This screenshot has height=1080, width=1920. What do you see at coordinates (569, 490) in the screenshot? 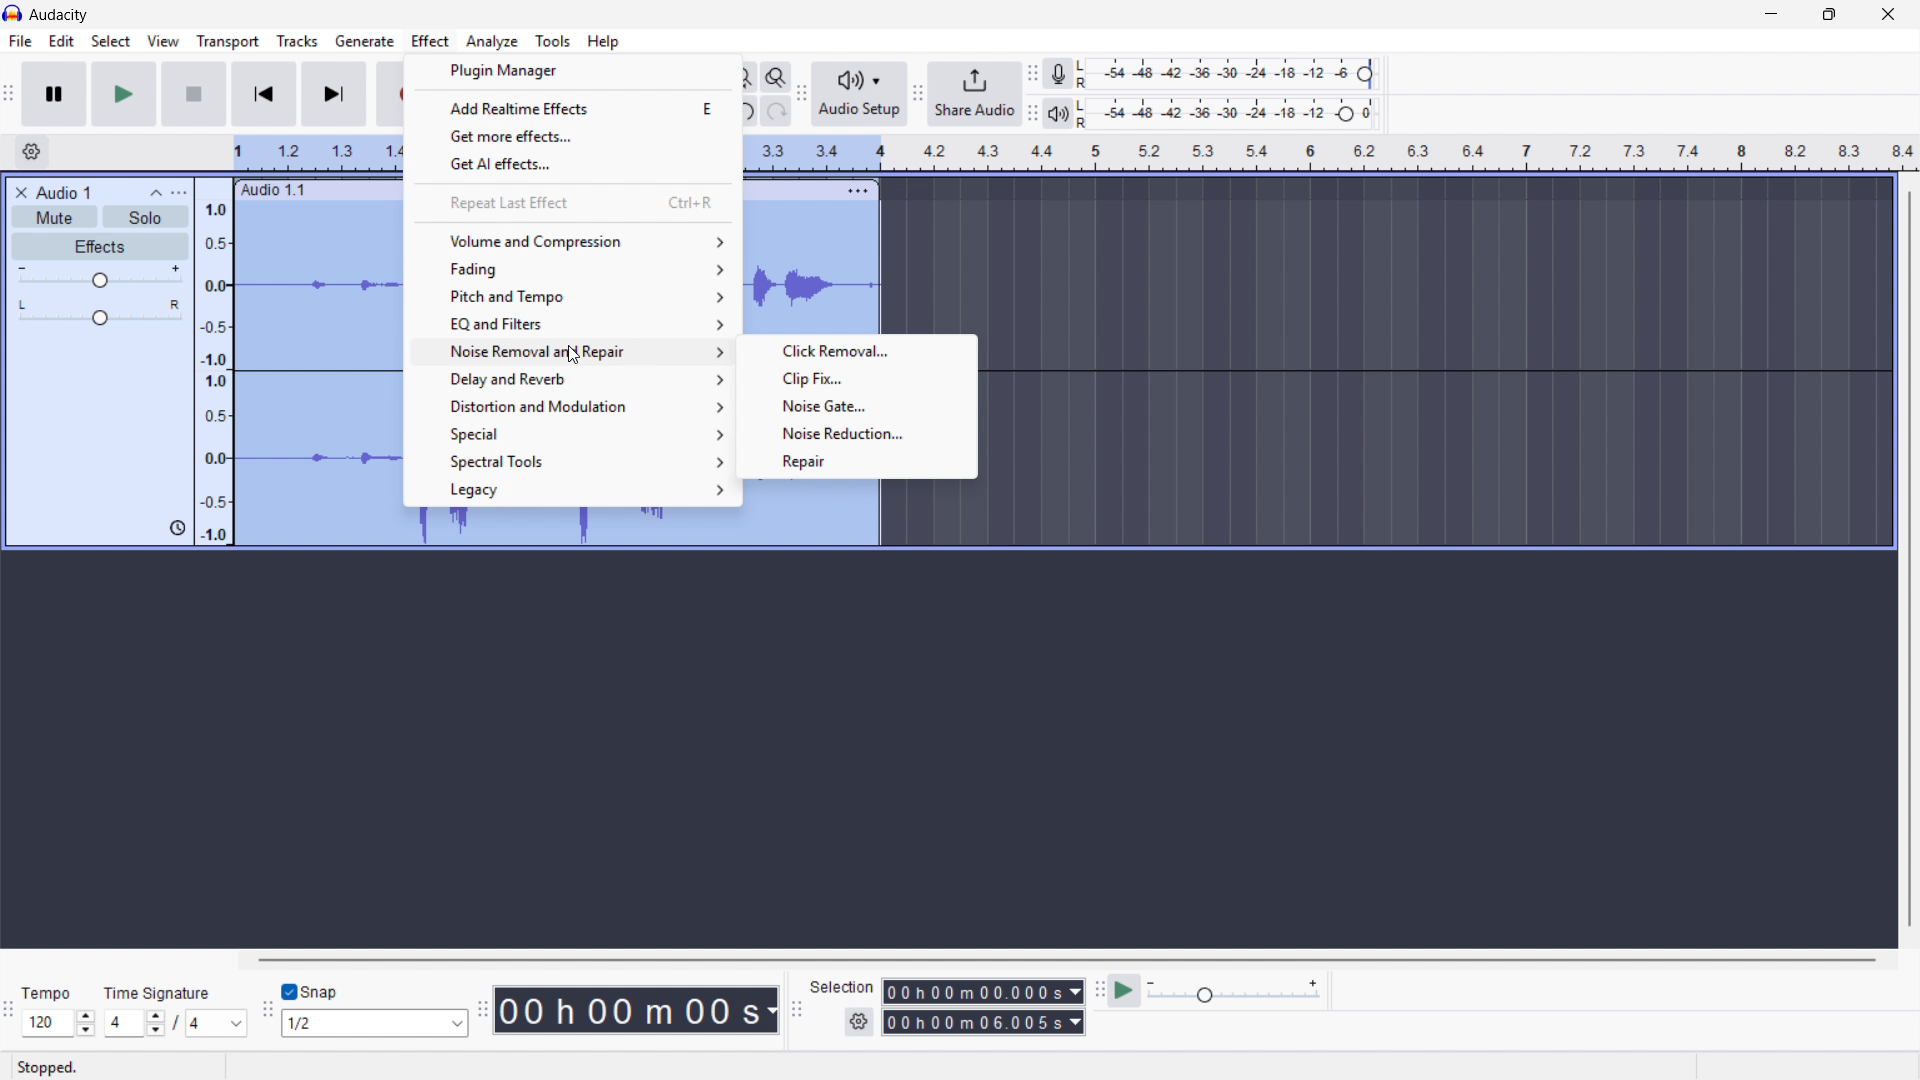
I see `Legacy ` at bounding box center [569, 490].